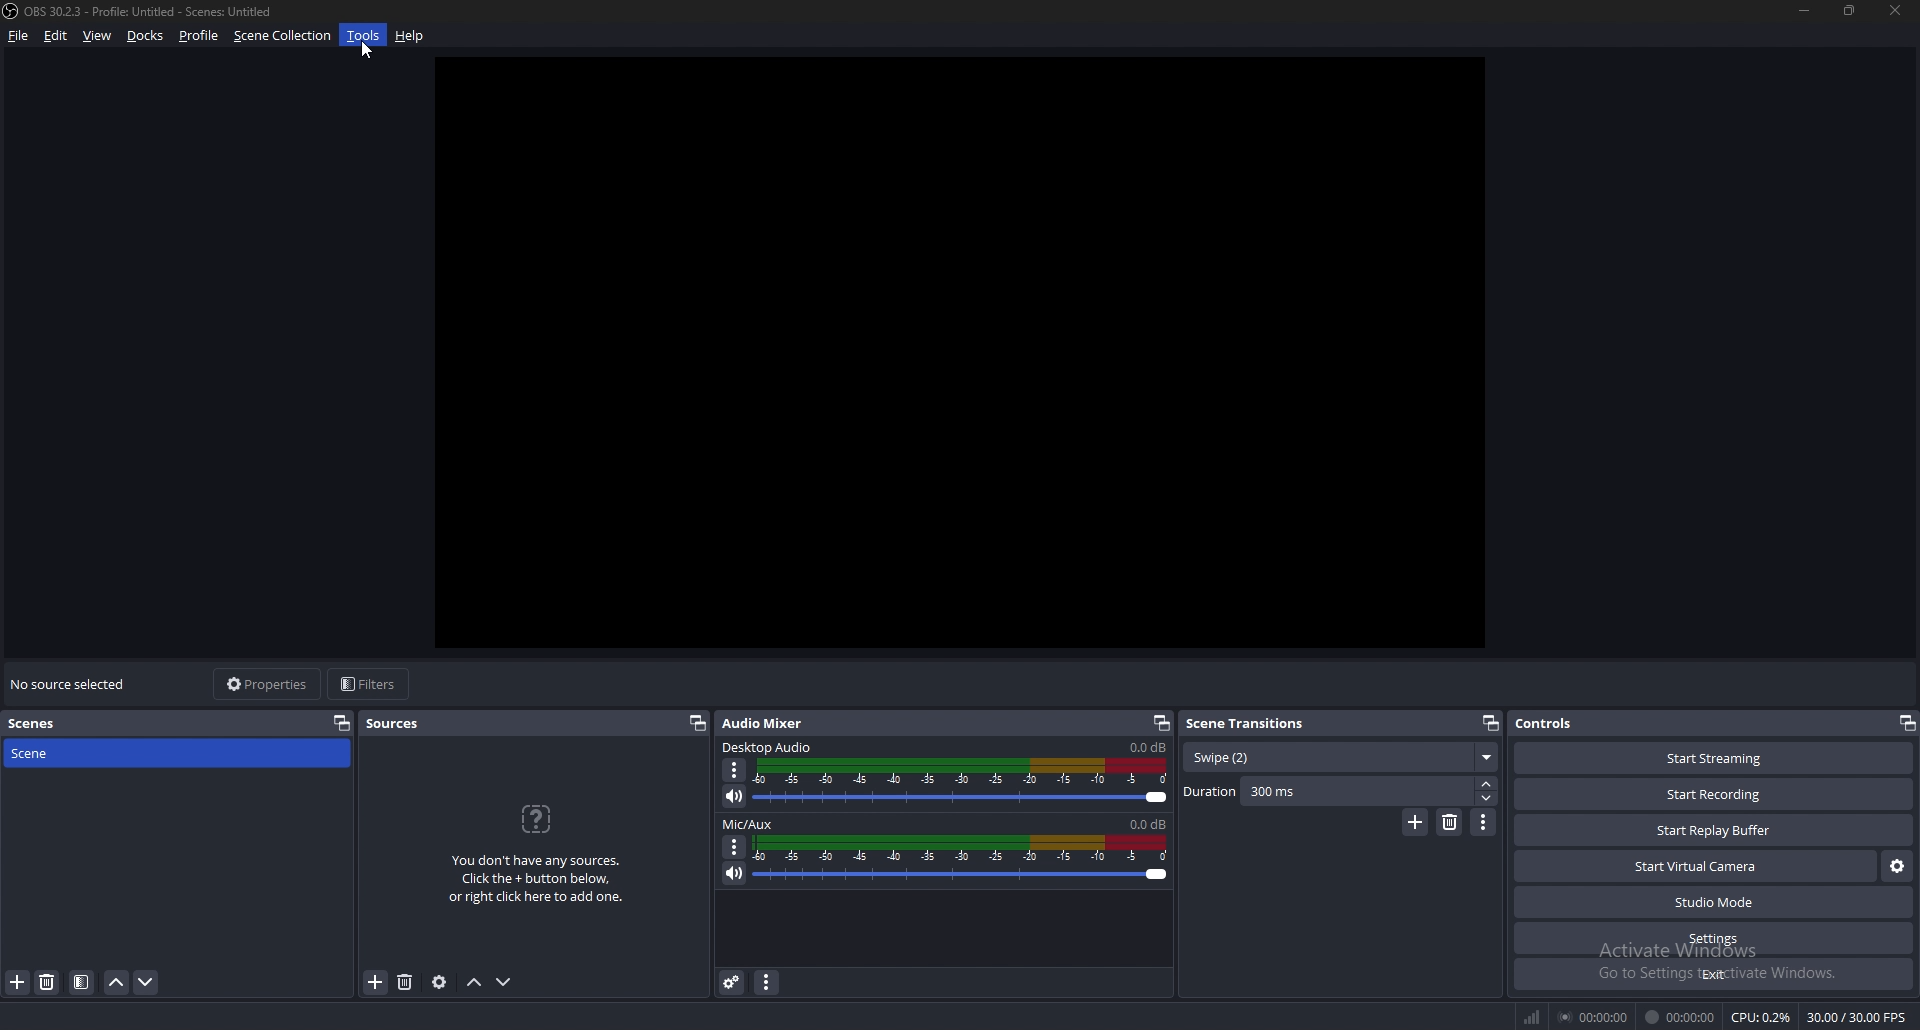 Image resolution: width=1920 pixels, height=1030 pixels. Describe the element at coordinates (537, 851) in the screenshot. I see `info` at that location.